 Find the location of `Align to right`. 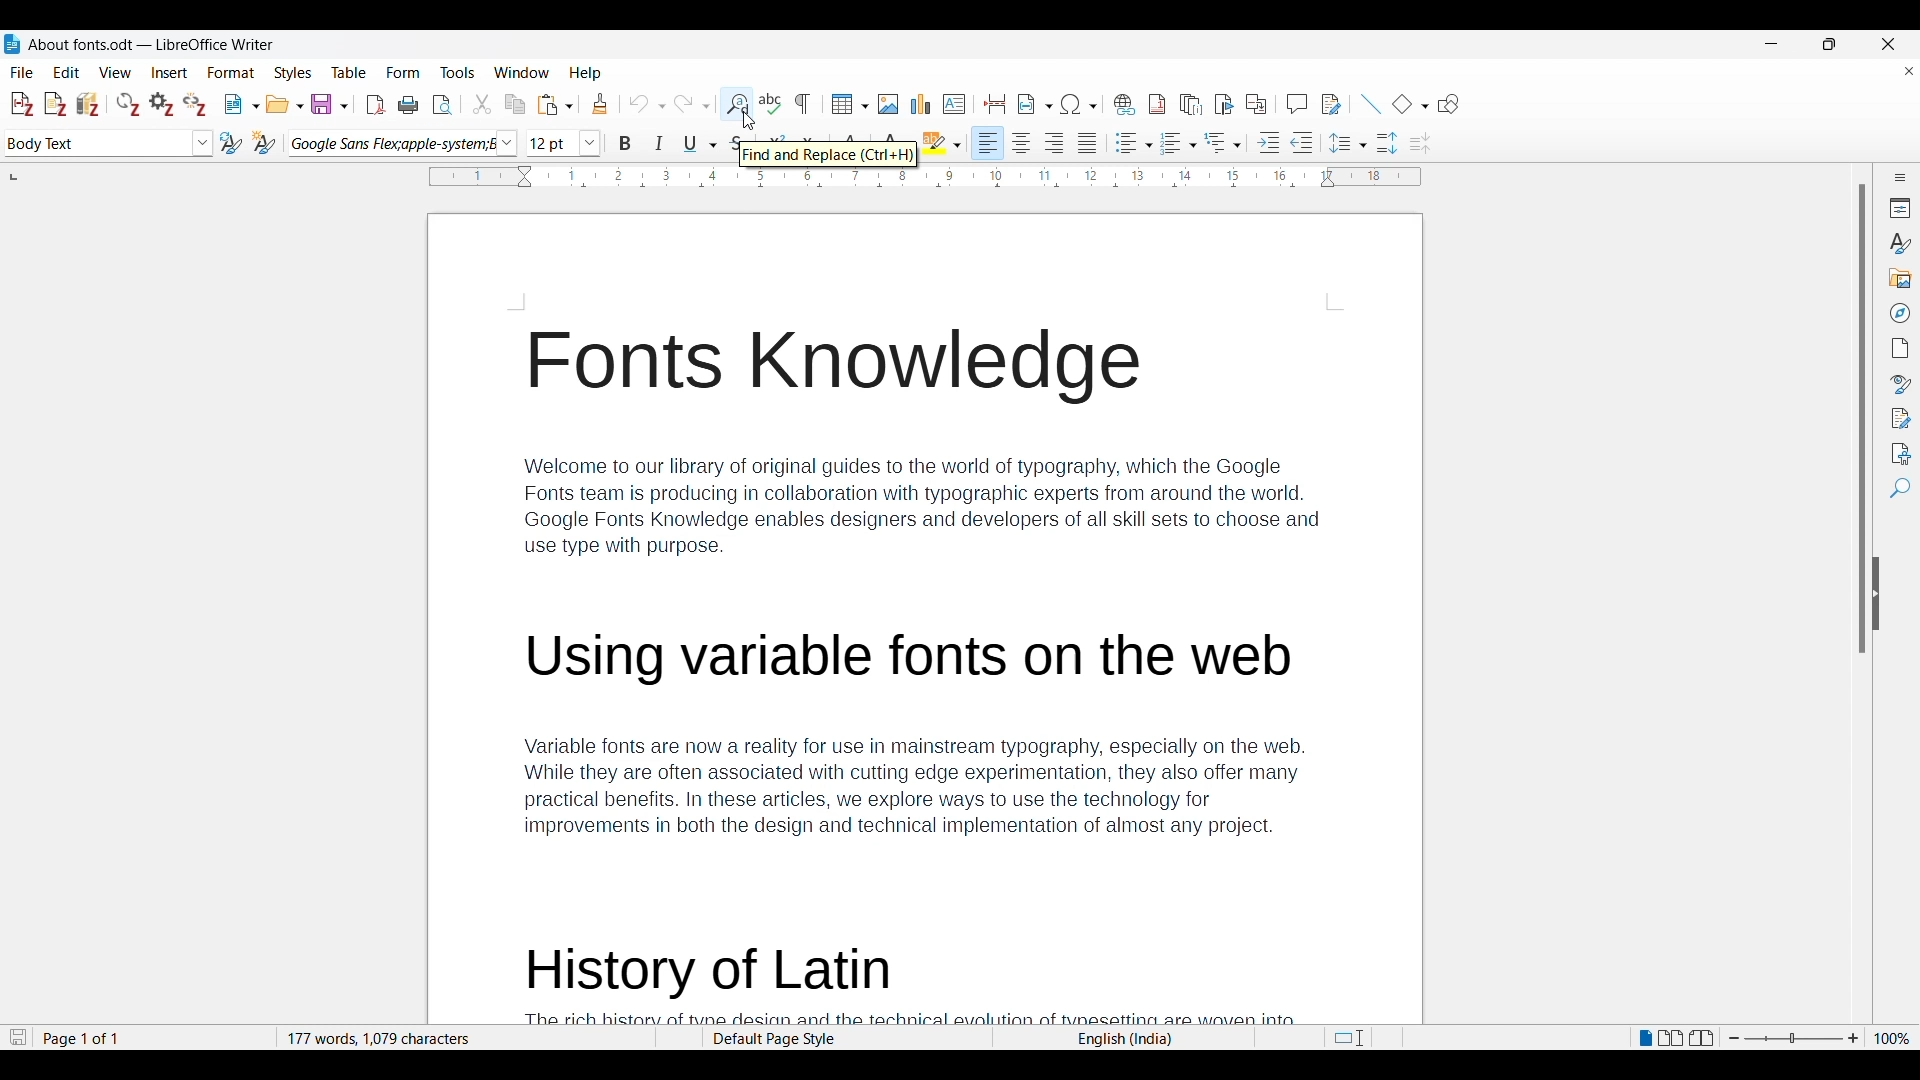

Align to right is located at coordinates (1055, 143).